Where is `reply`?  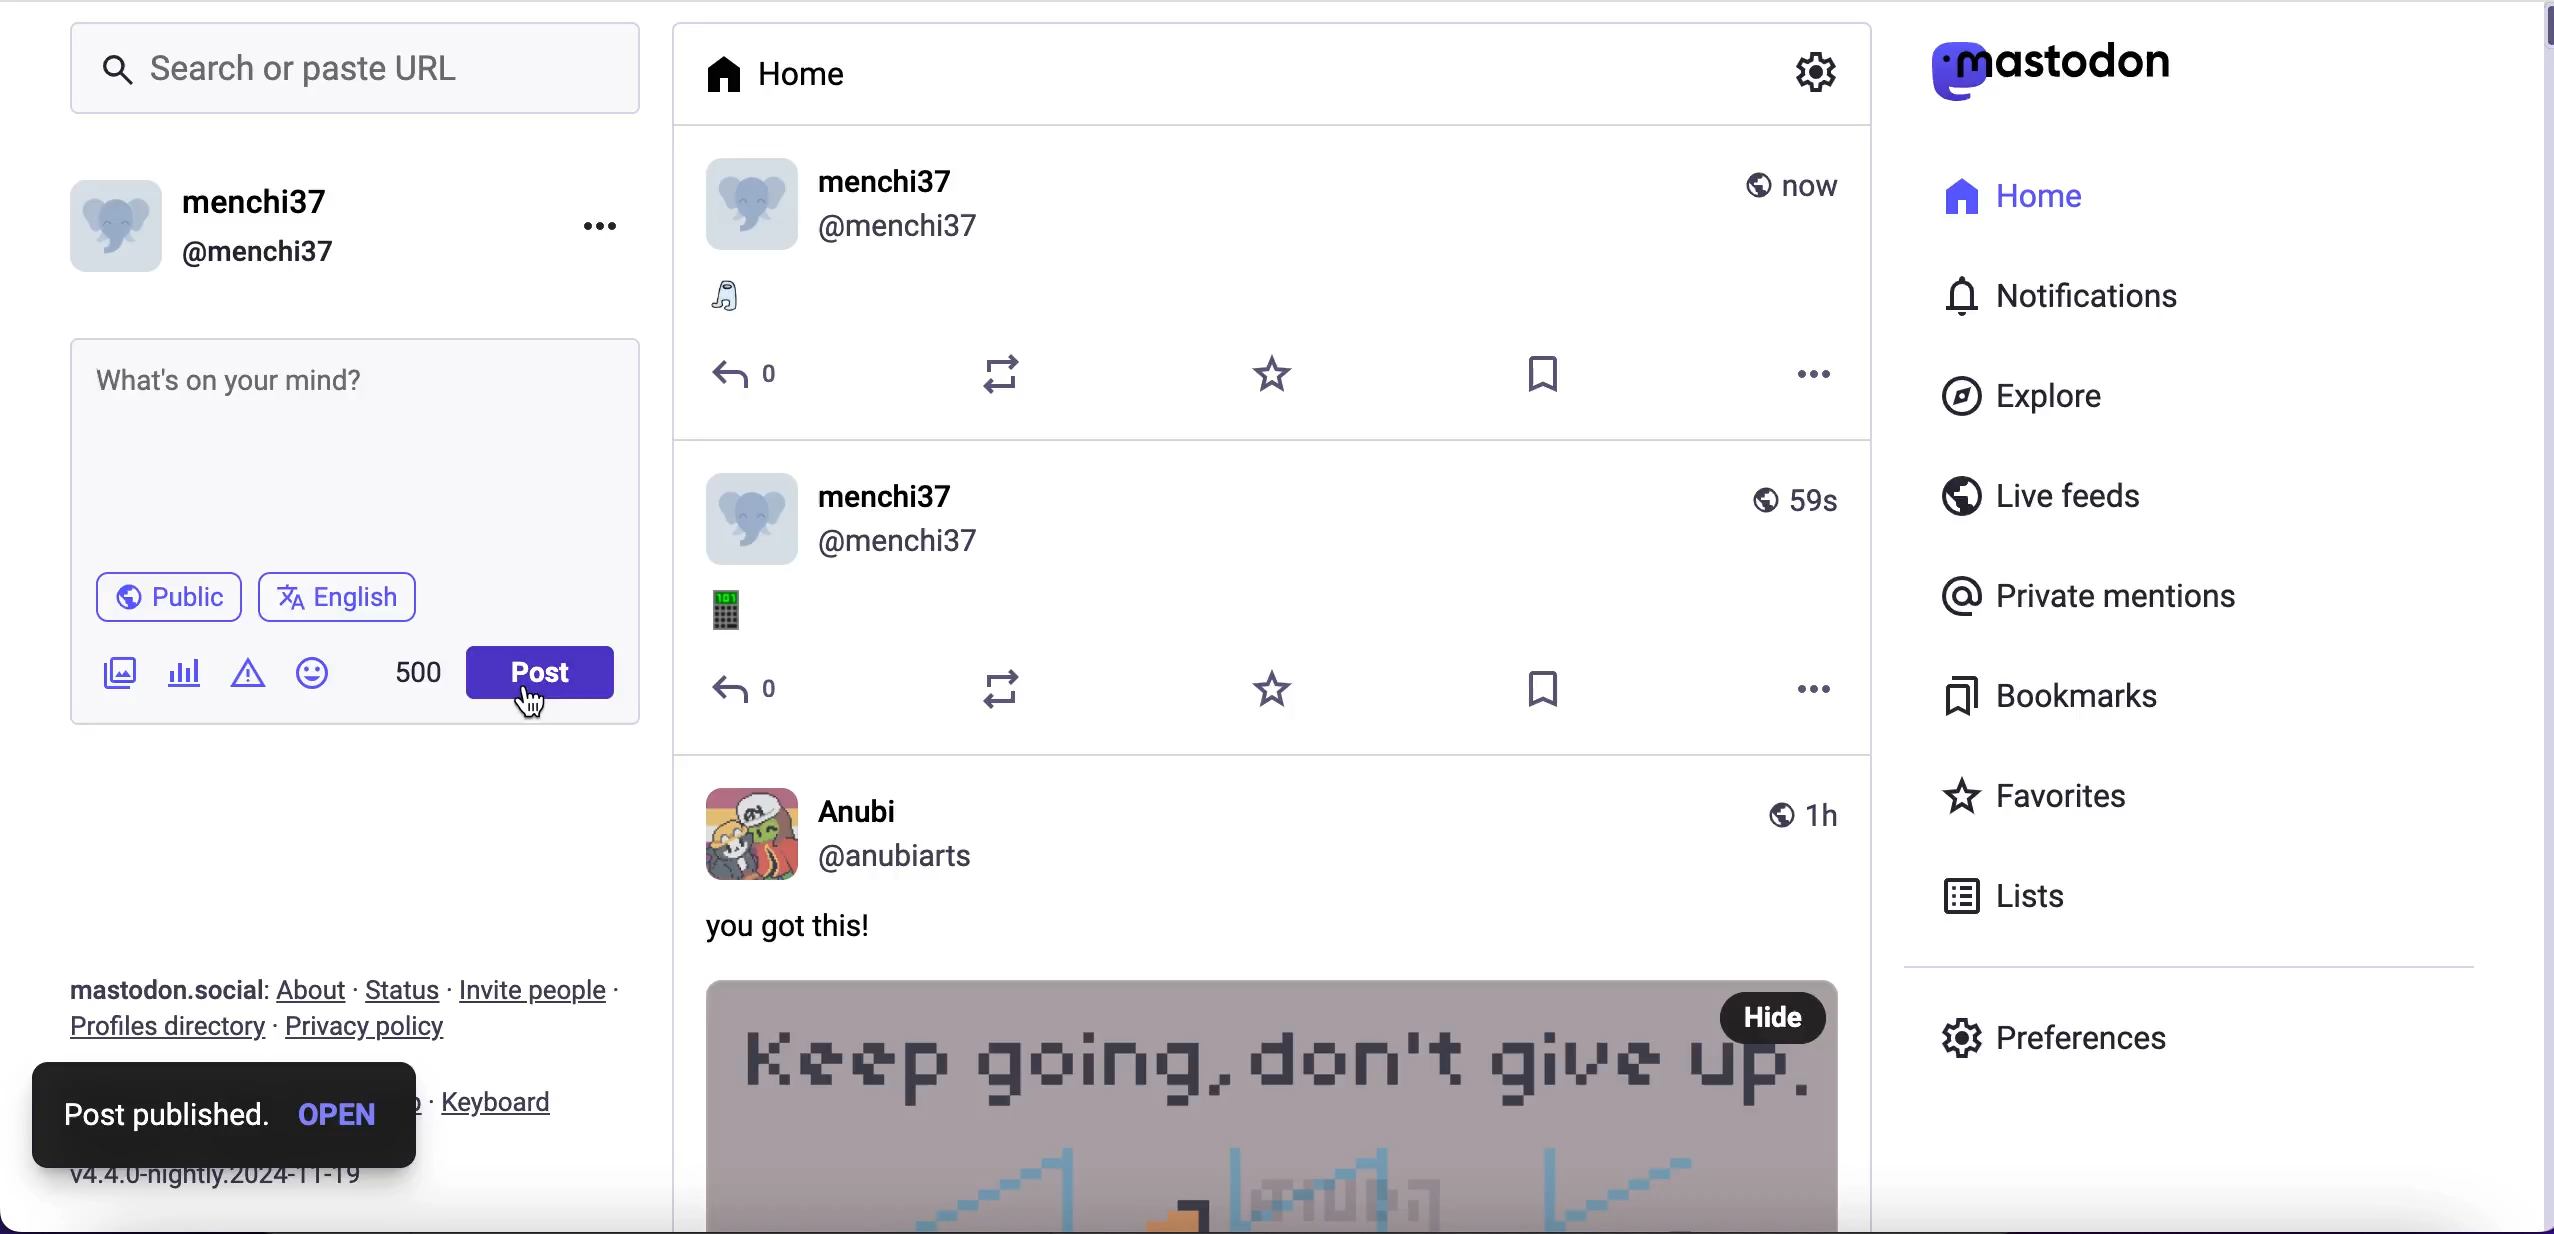 reply is located at coordinates (749, 376).